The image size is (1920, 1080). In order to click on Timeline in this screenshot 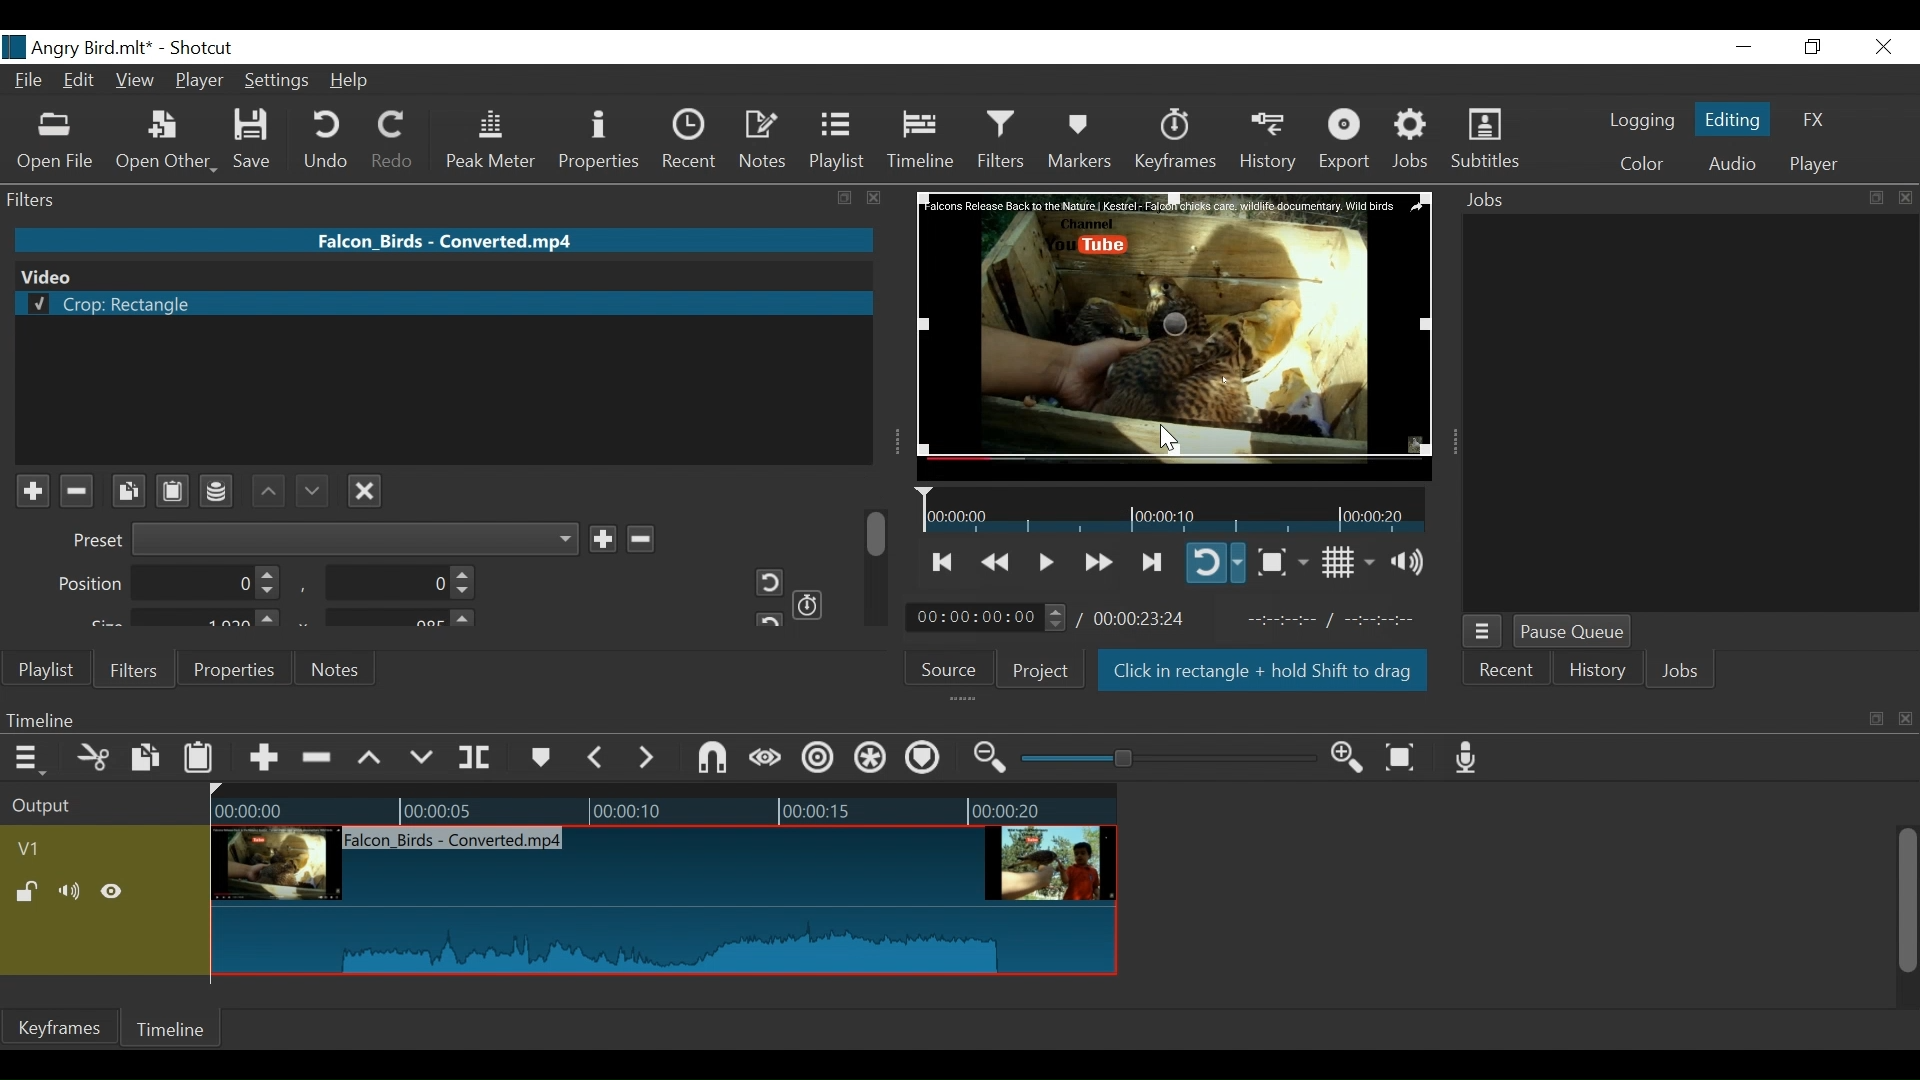, I will do `click(663, 806)`.